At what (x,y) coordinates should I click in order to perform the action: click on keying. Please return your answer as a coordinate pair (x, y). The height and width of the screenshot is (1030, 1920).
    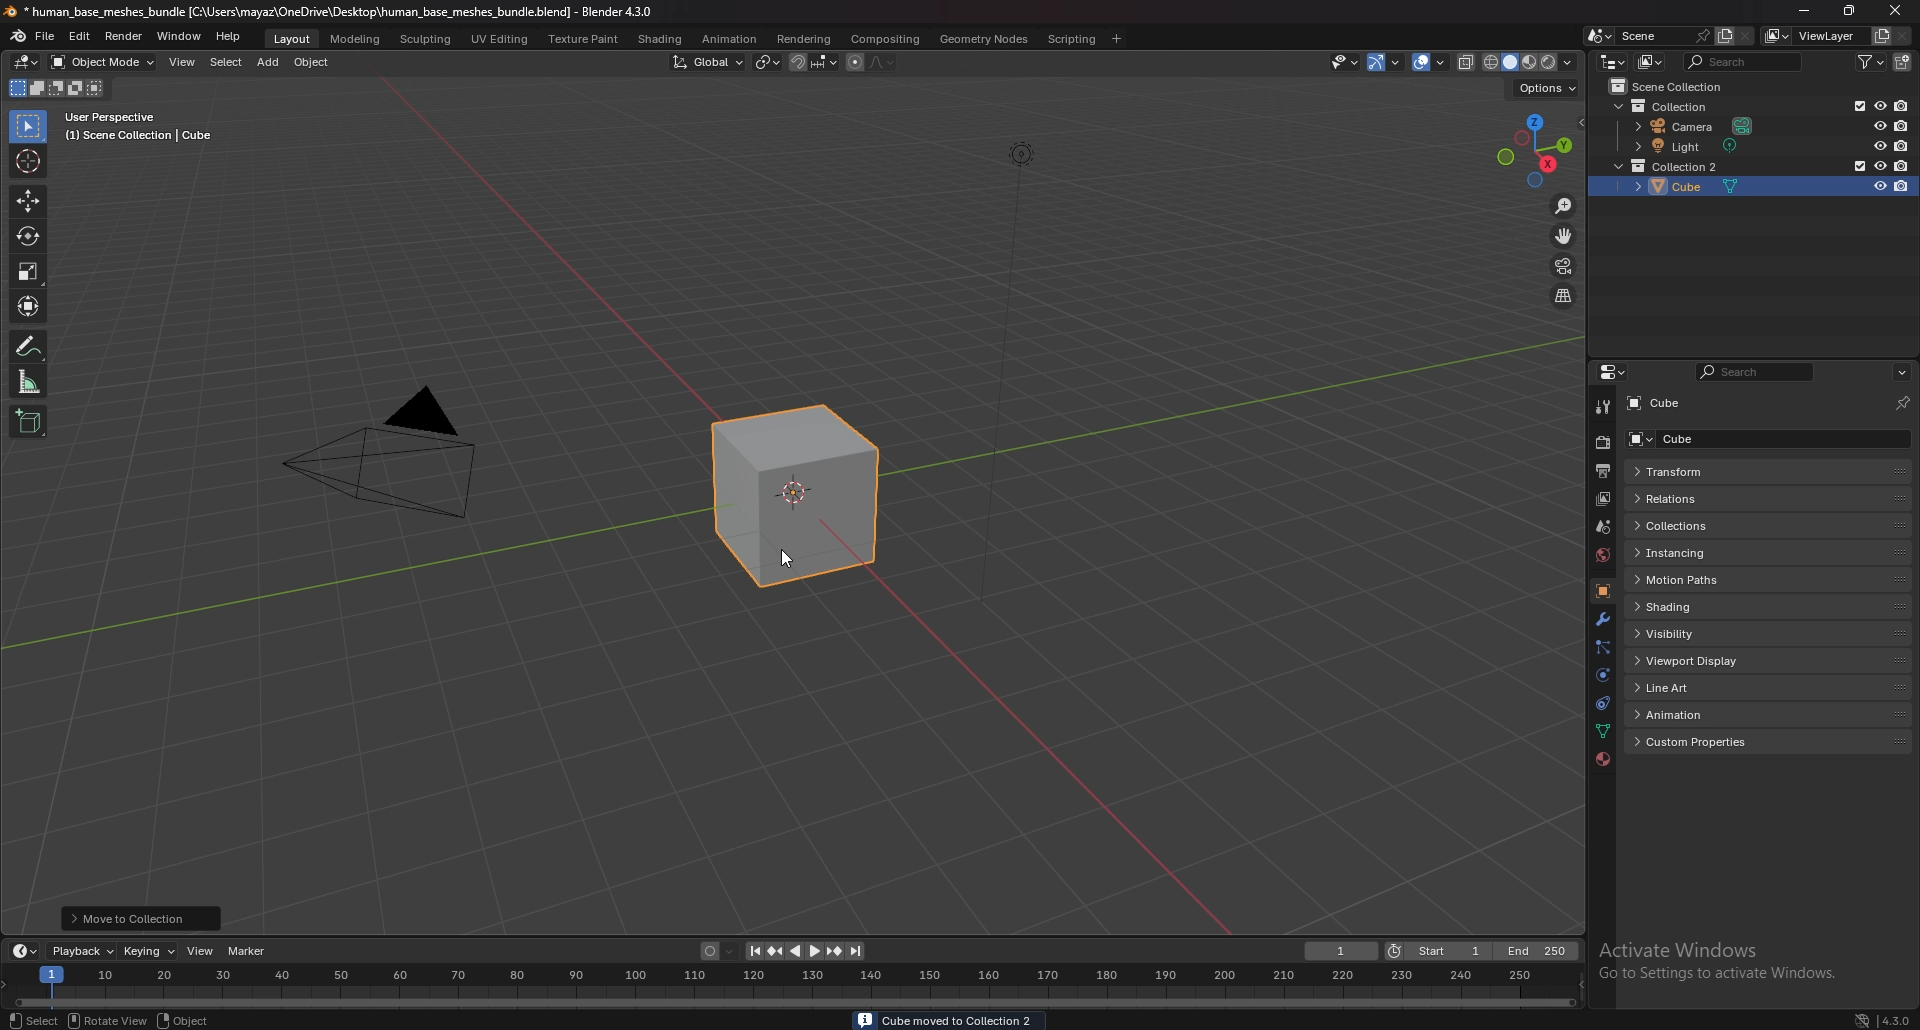
    Looking at the image, I should click on (152, 951).